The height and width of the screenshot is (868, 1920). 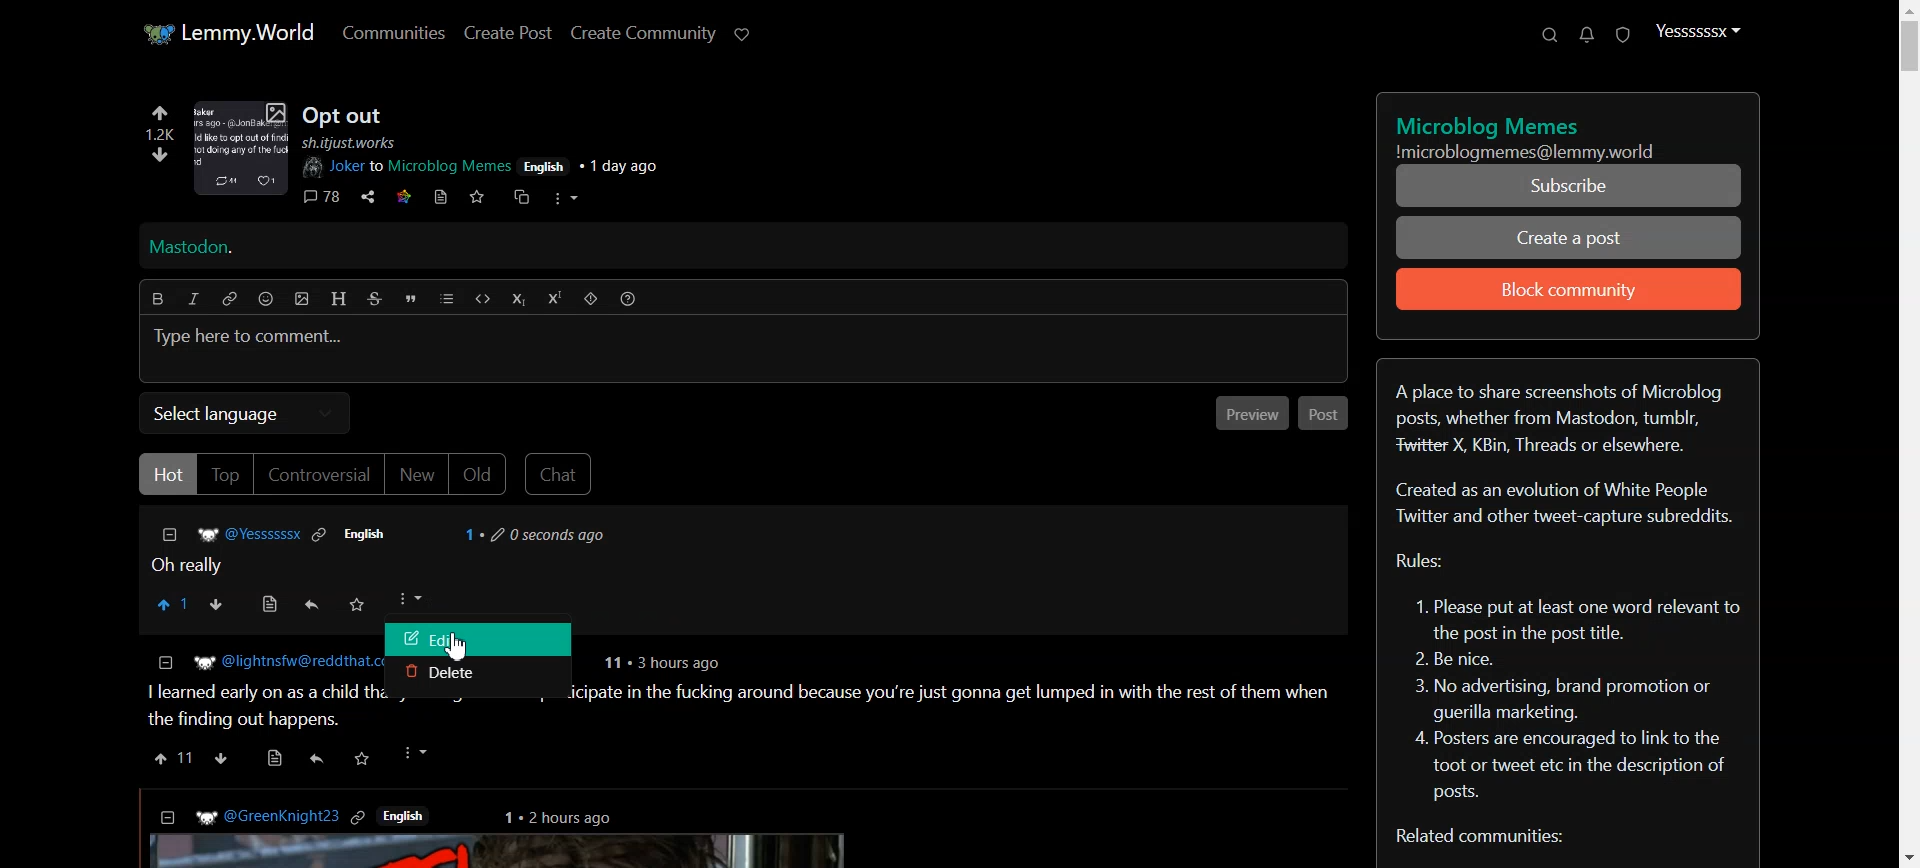 I want to click on Bold , so click(x=159, y=297).